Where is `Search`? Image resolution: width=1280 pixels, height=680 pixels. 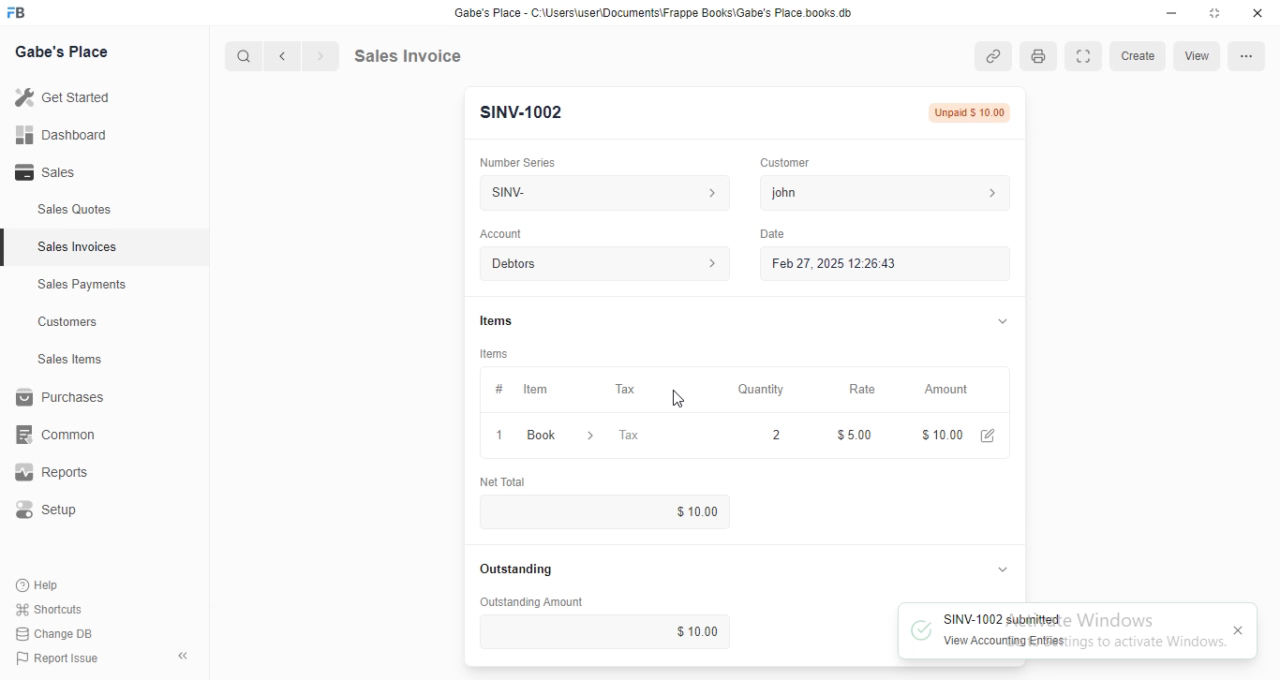
Search is located at coordinates (242, 53).